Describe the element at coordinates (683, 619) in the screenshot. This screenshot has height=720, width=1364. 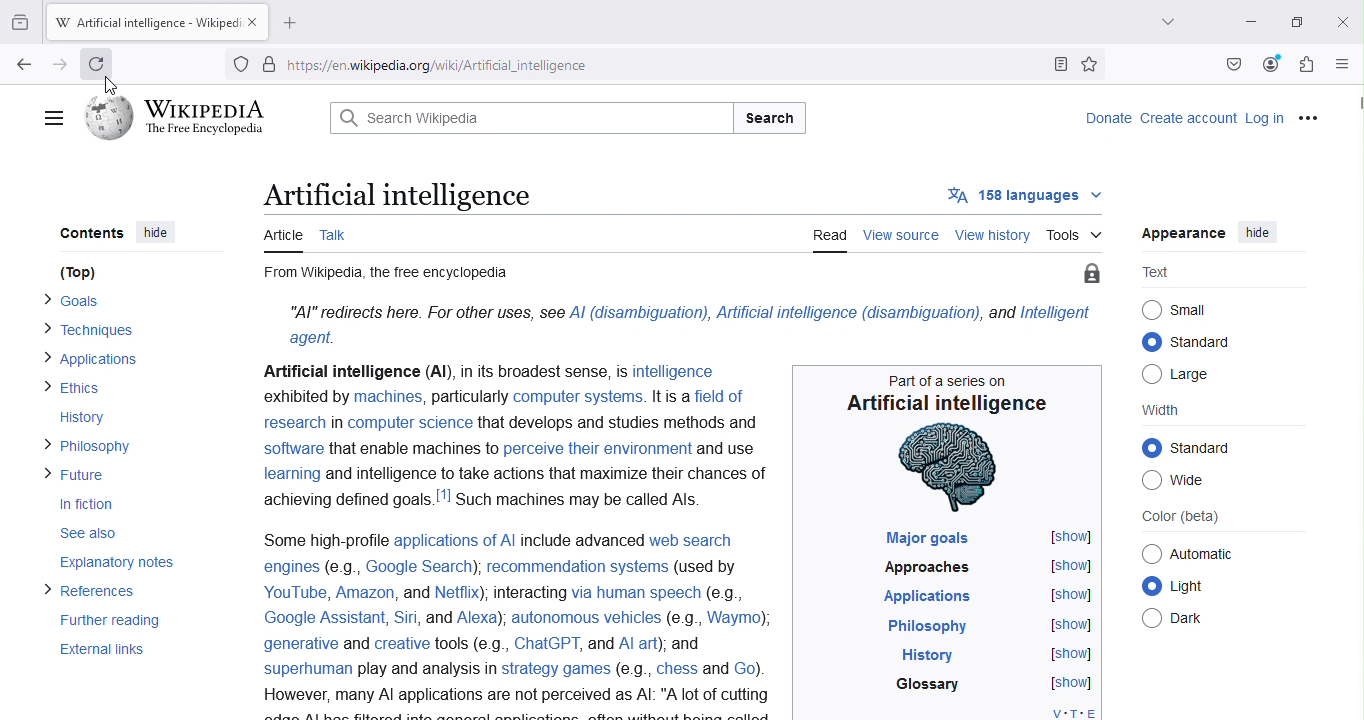
I see `e.g.,` at that location.